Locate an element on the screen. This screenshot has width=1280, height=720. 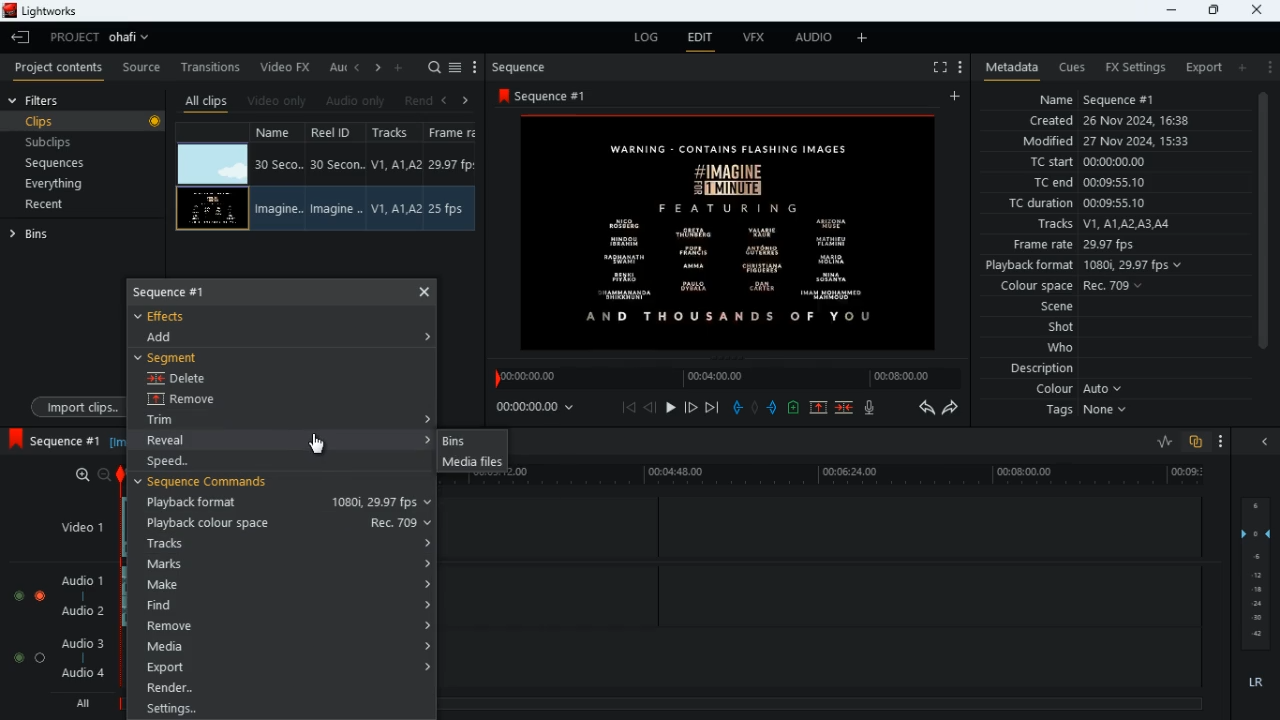
scroll is located at coordinates (1261, 234).